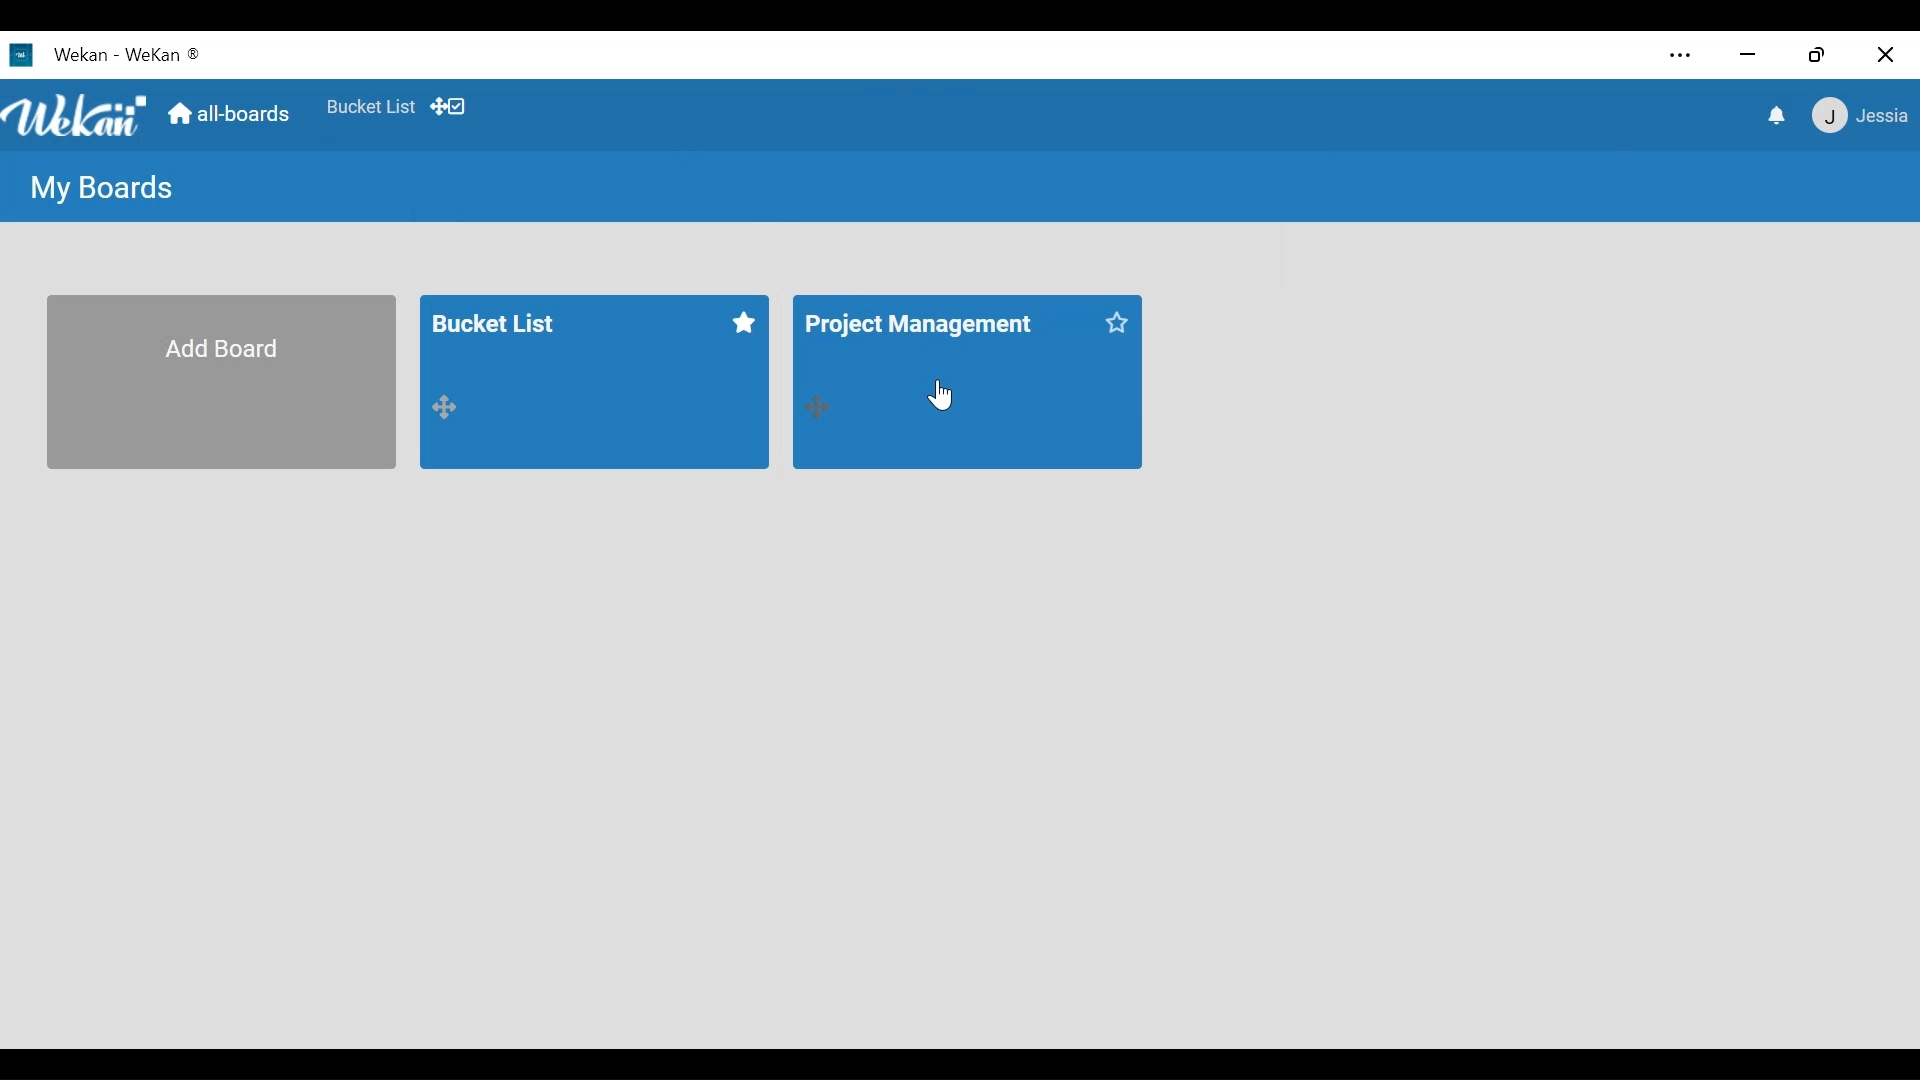 This screenshot has width=1920, height=1080. Describe the element at coordinates (1678, 56) in the screenshot. I see `settings and more` at that location.